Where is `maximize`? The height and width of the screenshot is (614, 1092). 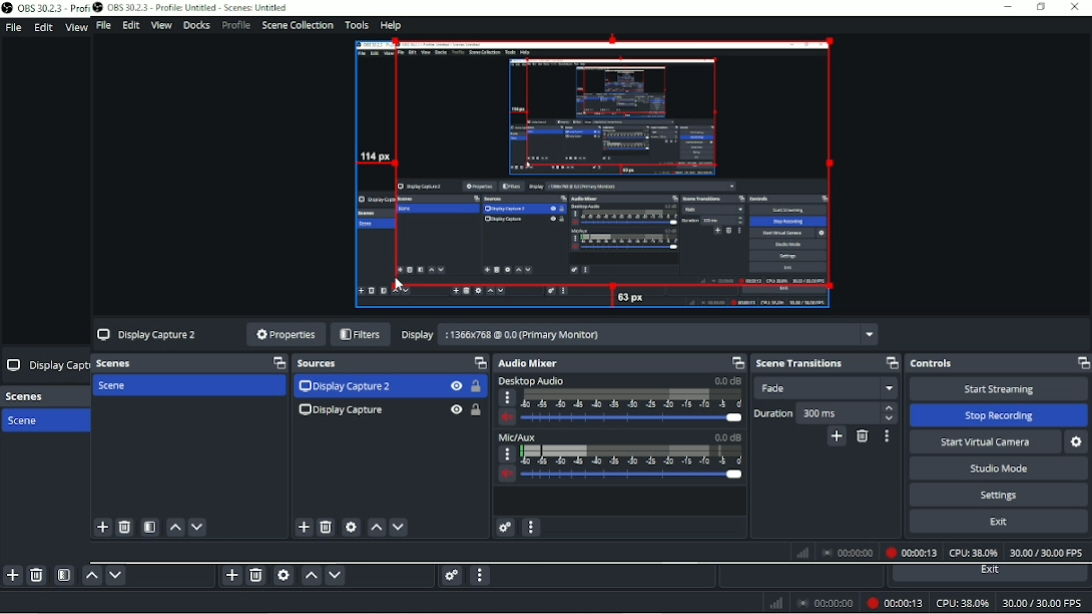
maximize is located at coordinates (1047, 7).